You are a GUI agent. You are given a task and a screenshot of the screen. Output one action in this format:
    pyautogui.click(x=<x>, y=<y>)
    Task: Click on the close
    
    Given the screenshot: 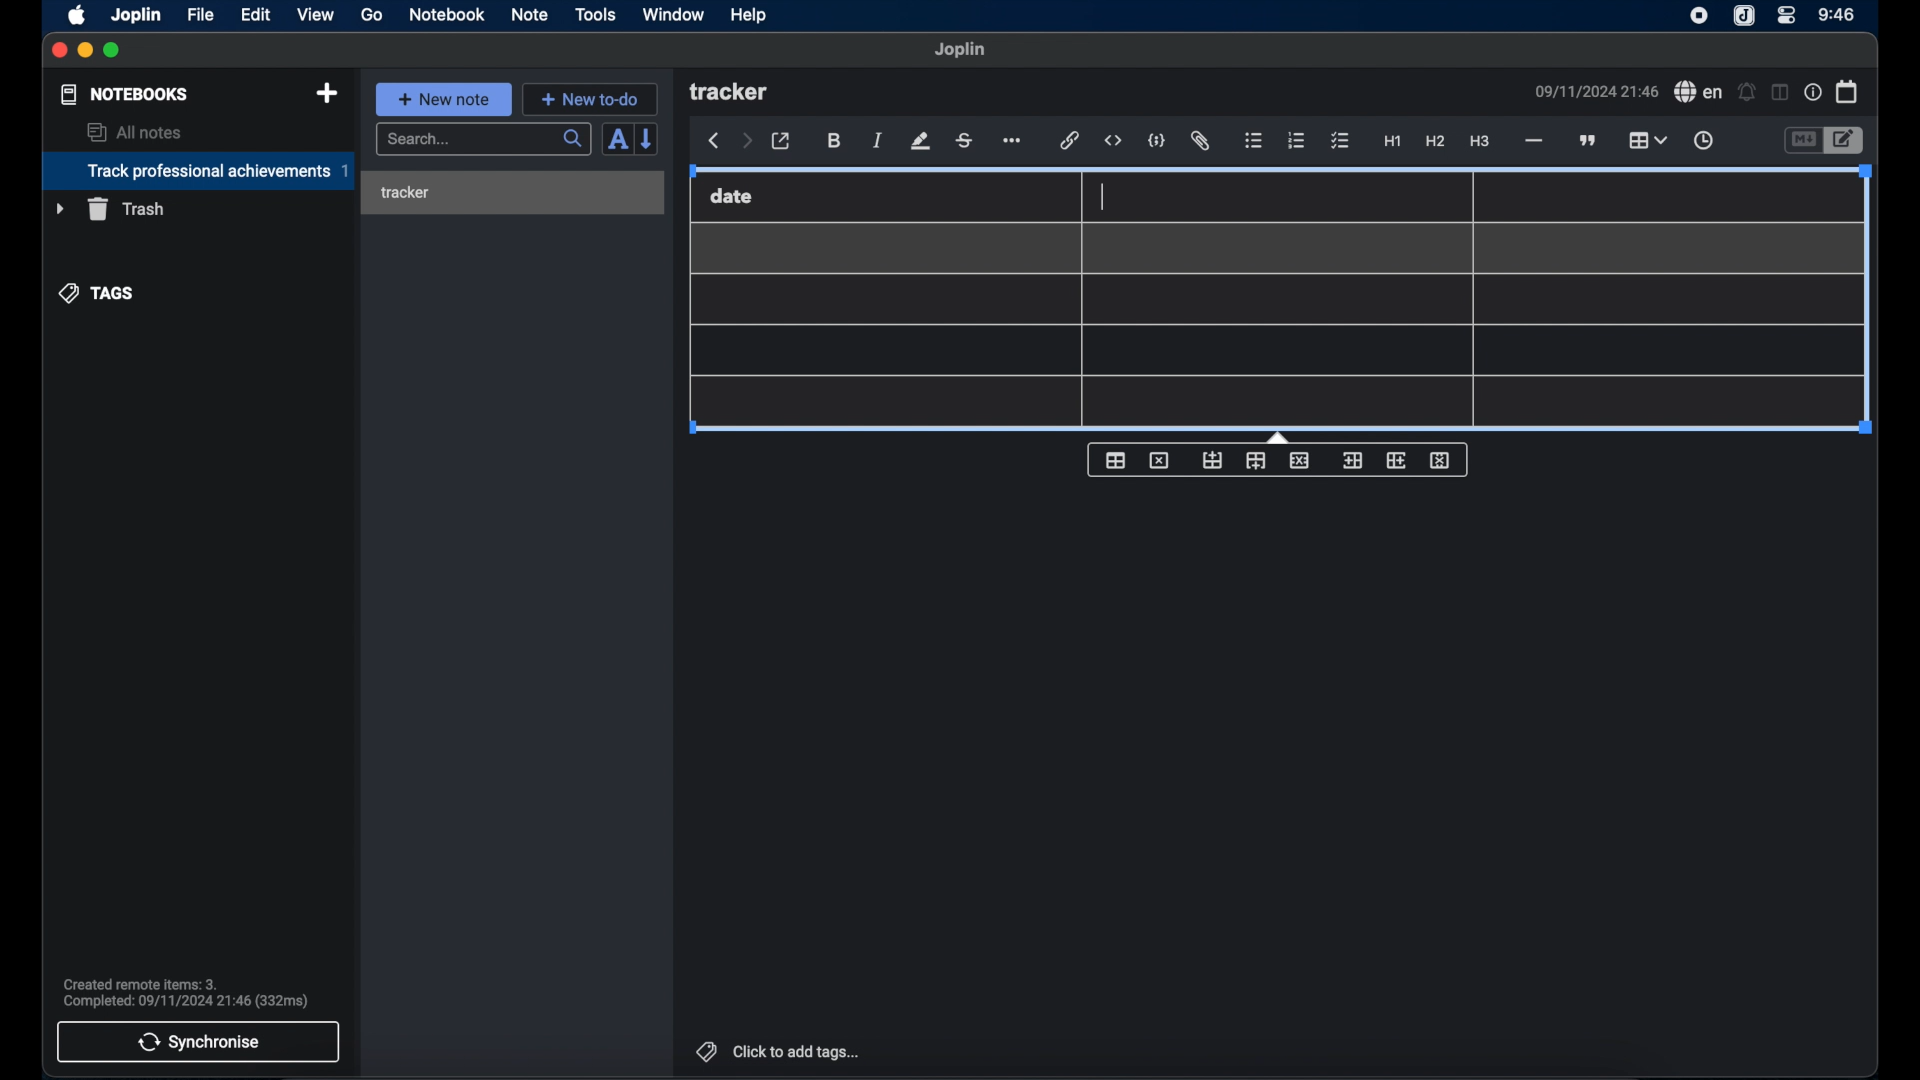 What is the action you would take?
    pyautogui.click(x=59, y=50)
    